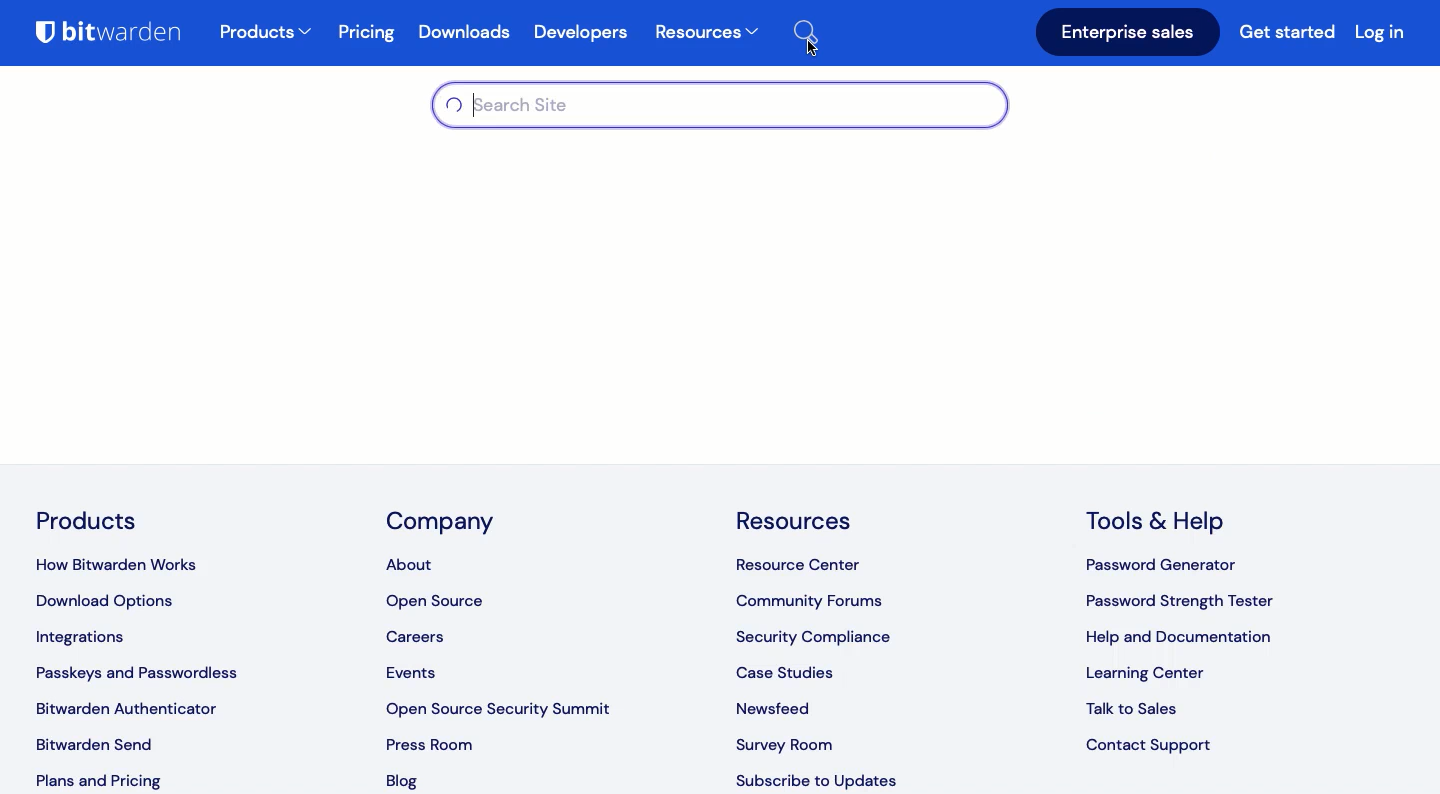 The height and width of the screenshot is (794, 1440). What do you see at coordinates (1128, 33) in the screenshot?
I see `Enterprise sales` at bounding box center [1128, 33].